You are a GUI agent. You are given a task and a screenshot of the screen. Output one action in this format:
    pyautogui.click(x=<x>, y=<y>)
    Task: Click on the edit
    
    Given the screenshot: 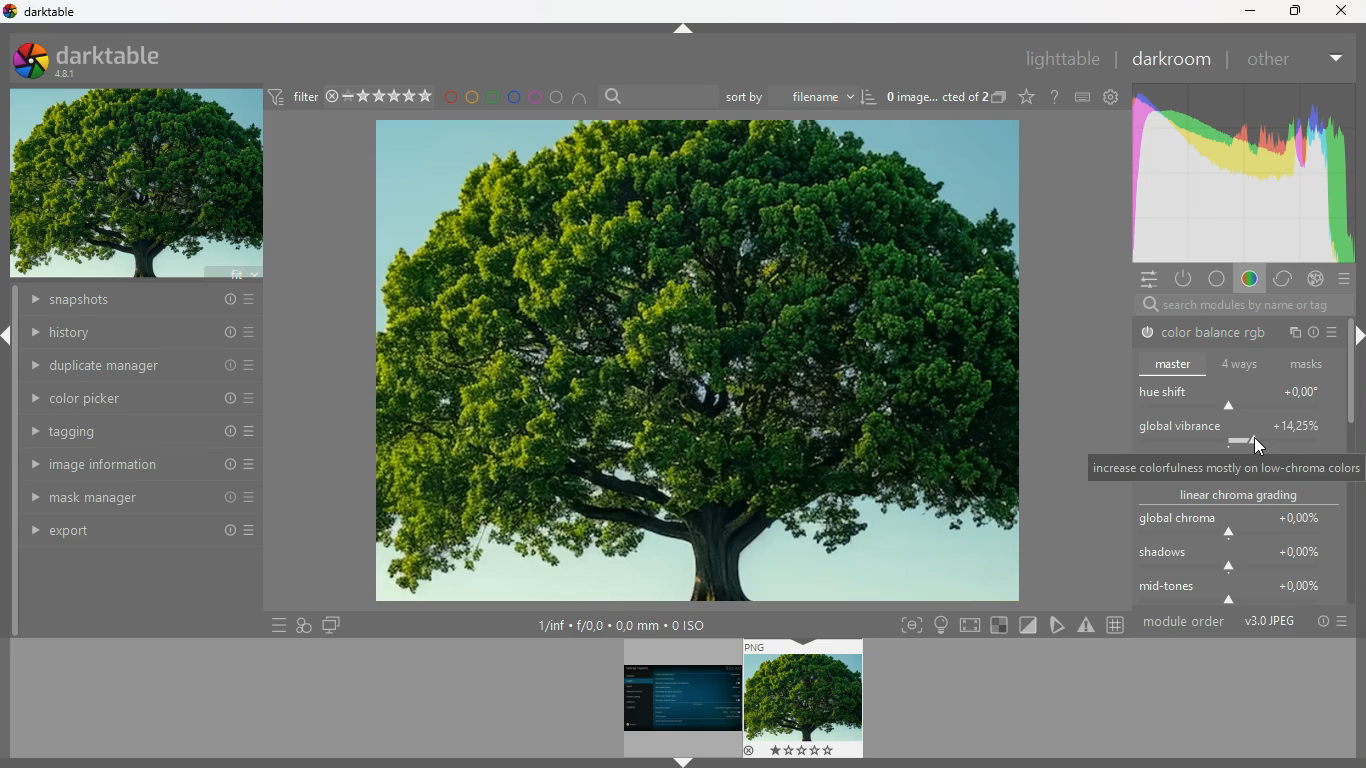 What is the action you would take?
    pyautogui.click(x=1059, y=624)
    